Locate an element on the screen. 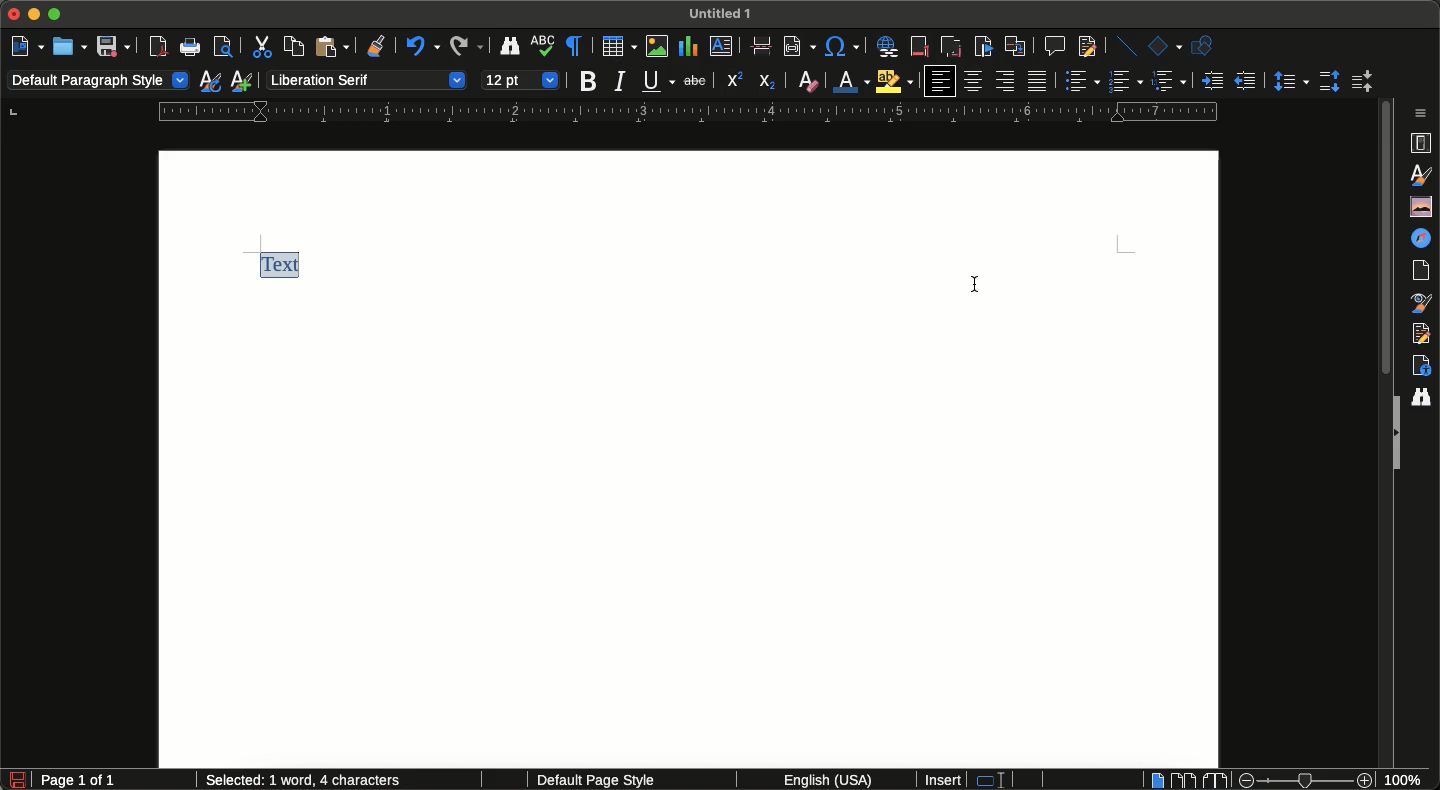 This screenshot has width=1440, height=790. Paste is located at coordinates (762, 47).